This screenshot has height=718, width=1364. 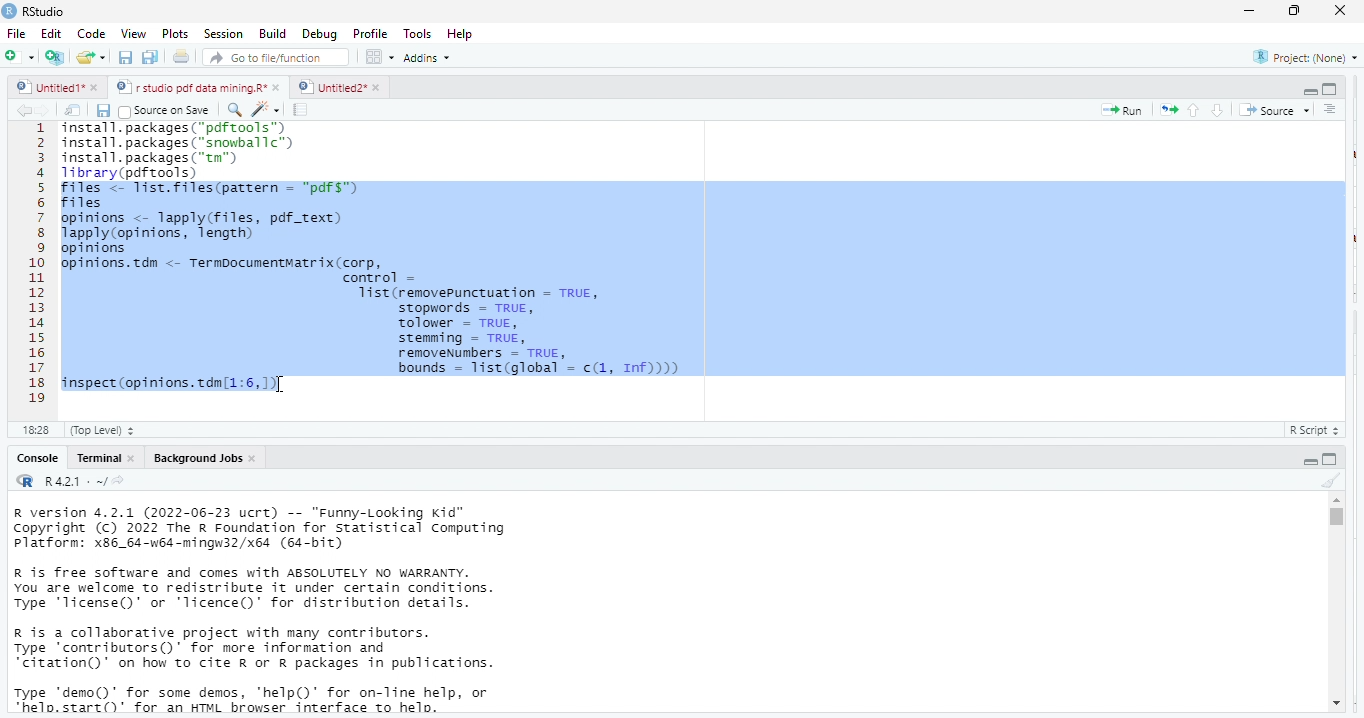 What do you see at coordinates (222, 34) in the screenshot?
I see `session` at bounding box center [222, 34].